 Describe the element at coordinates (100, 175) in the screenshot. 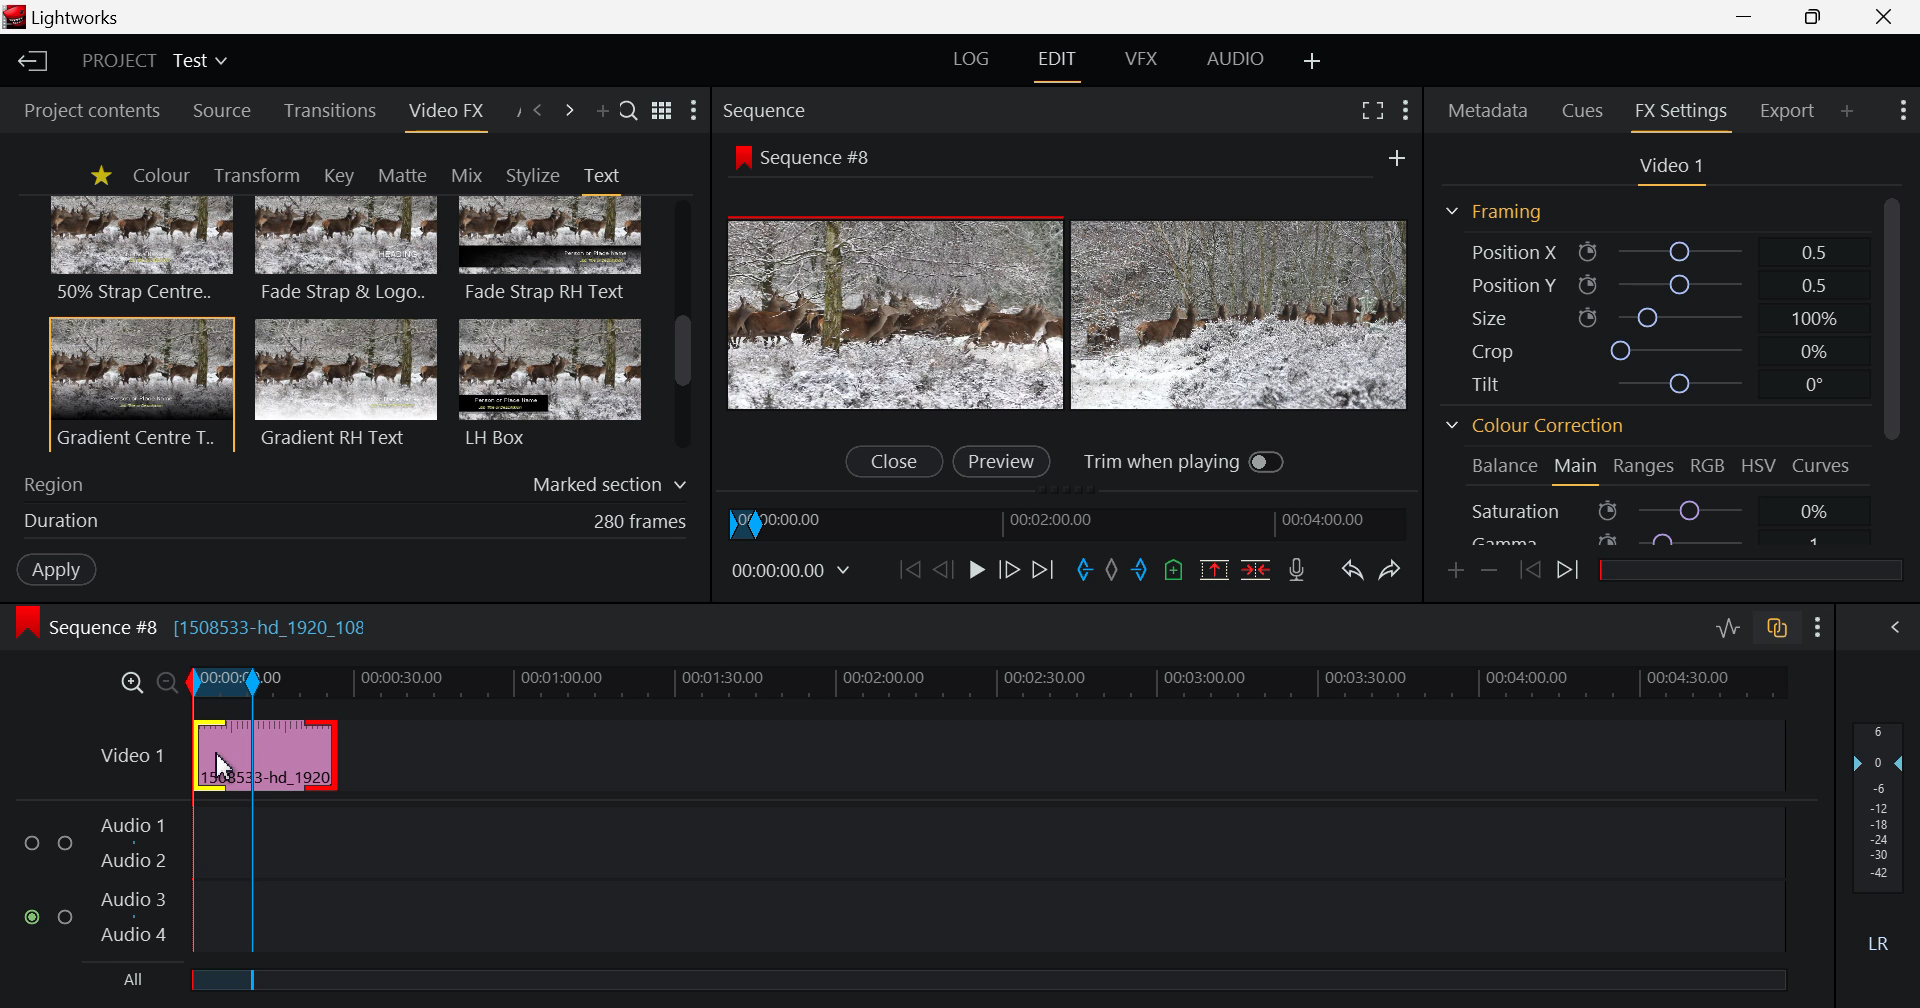

I see `Favorites` at that location.